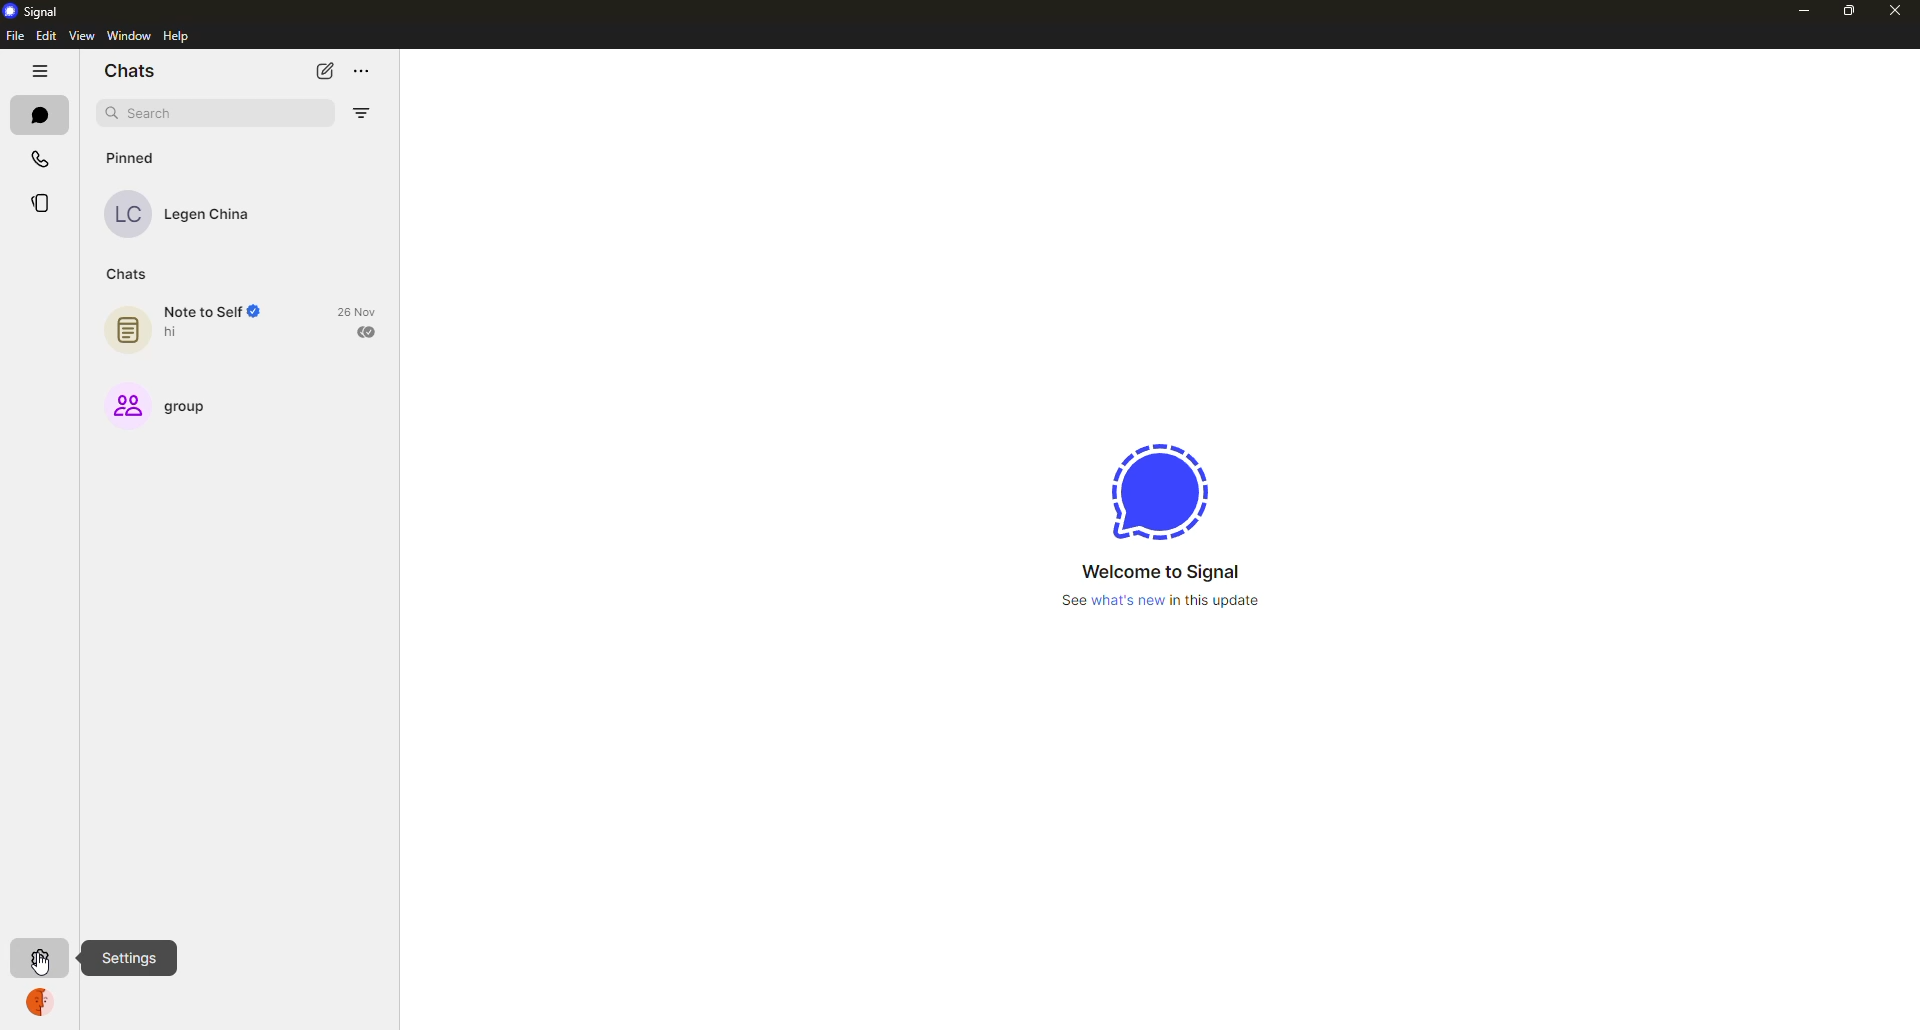 The width and height of the screenshot is (1920, 1030). Describe the element at coordinates (46, 203) in the screenshot. I see `stories` at that location.